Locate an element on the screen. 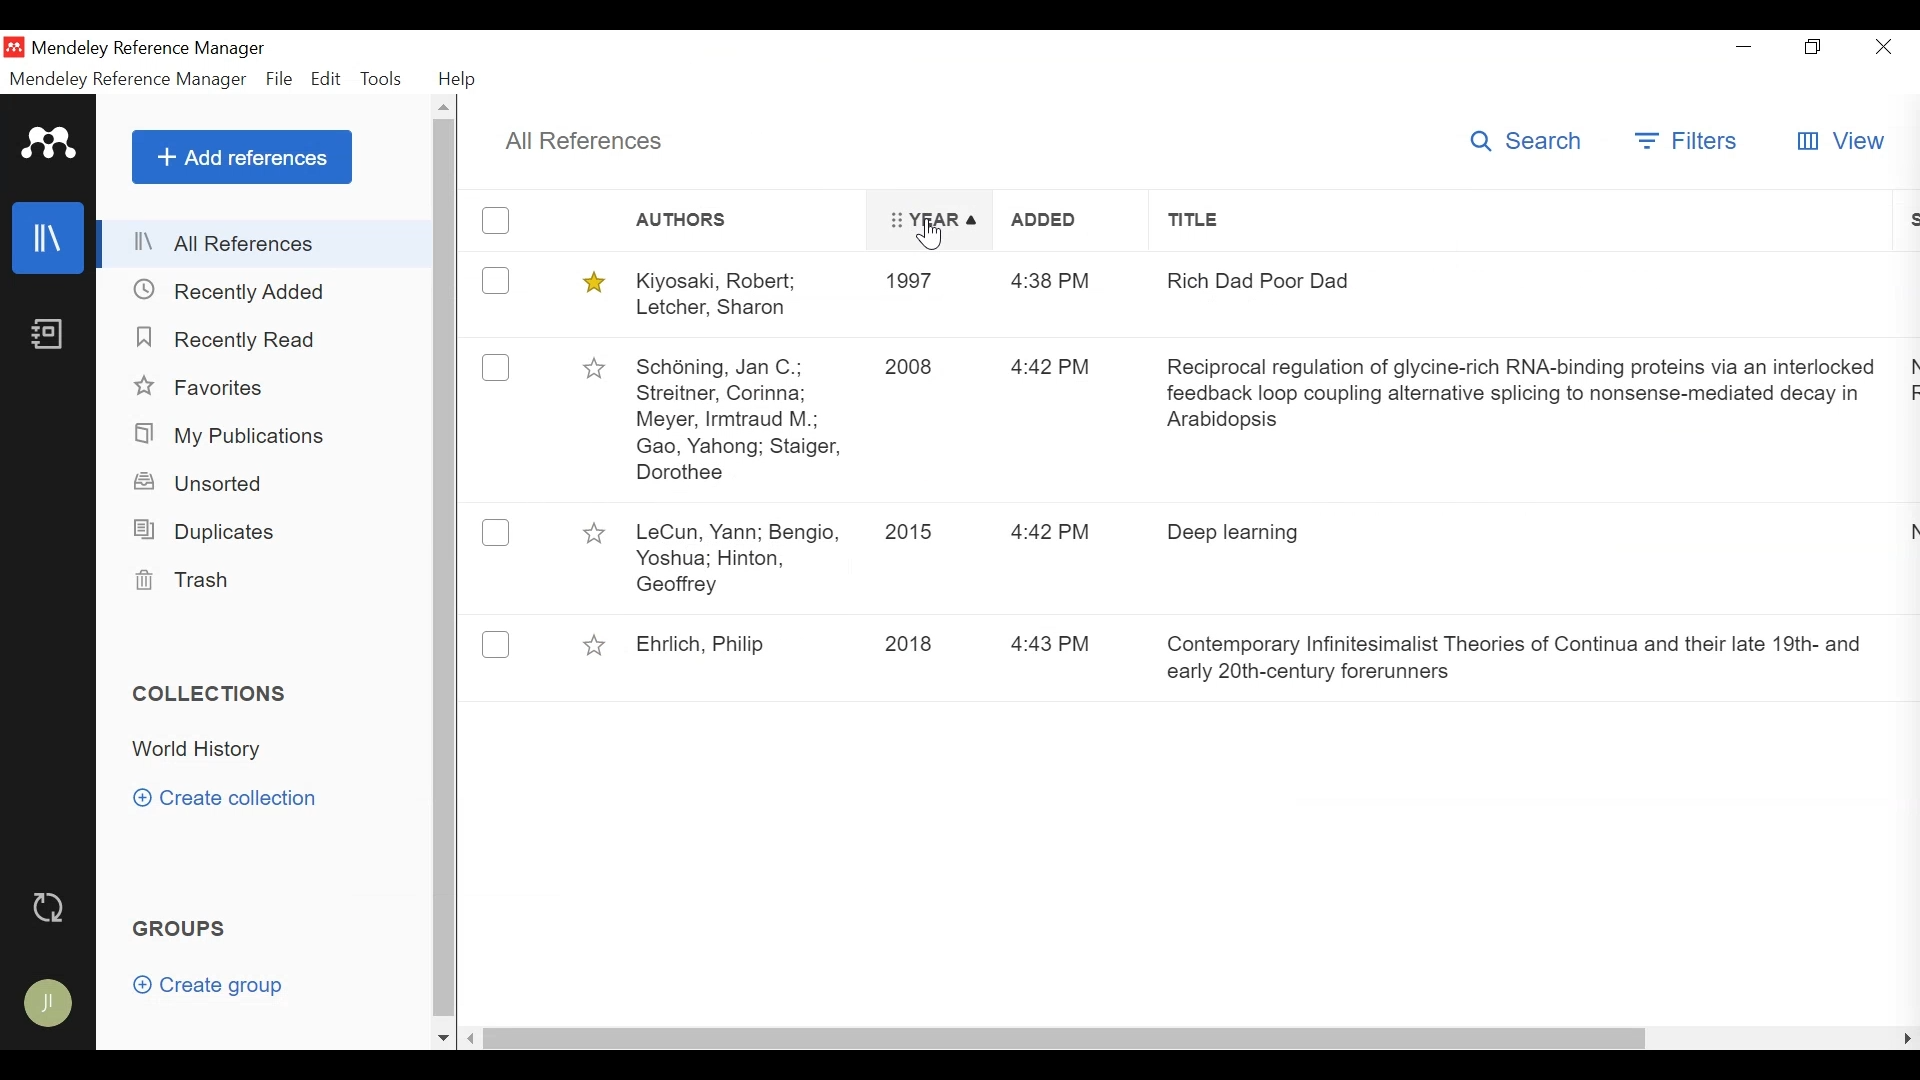 Image resolution: width=1920 pixels, height=1080 pixels. Recently Added is located at coordinates (233, 341).